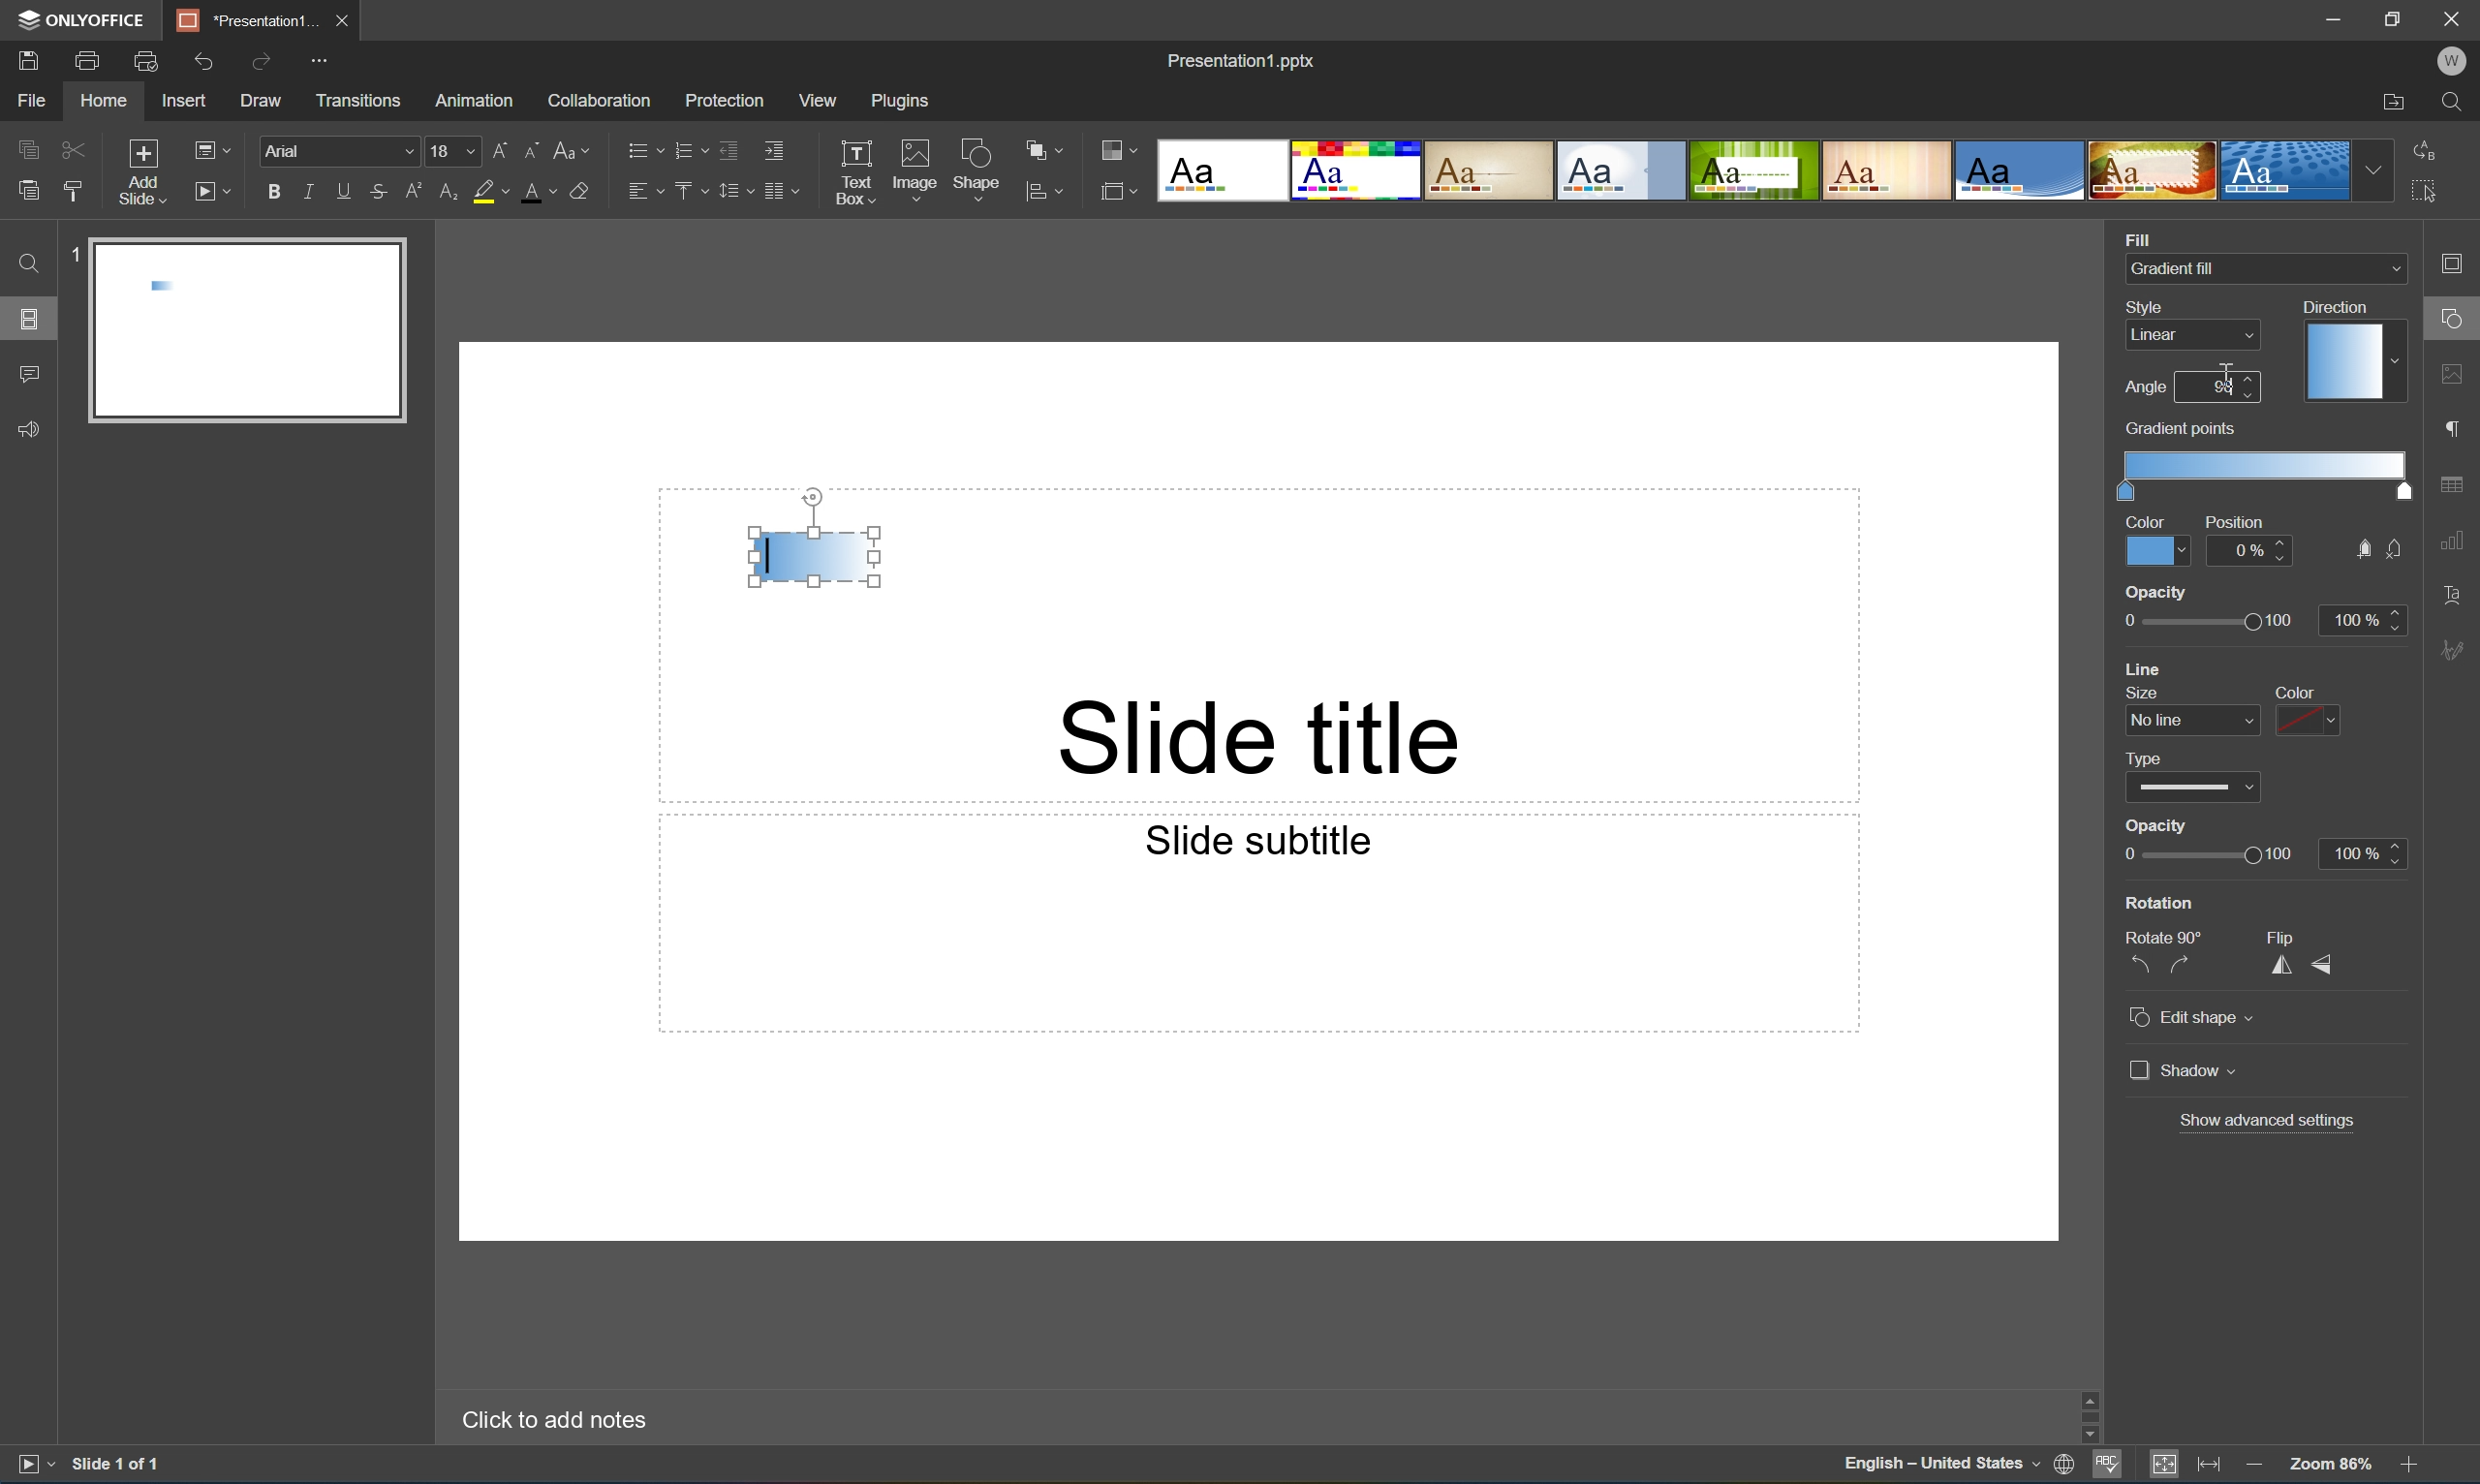  What do you see at coordinates (2375, 170) in the screenshot?
I see `Drop Down` at bounding box center [2375, 170].